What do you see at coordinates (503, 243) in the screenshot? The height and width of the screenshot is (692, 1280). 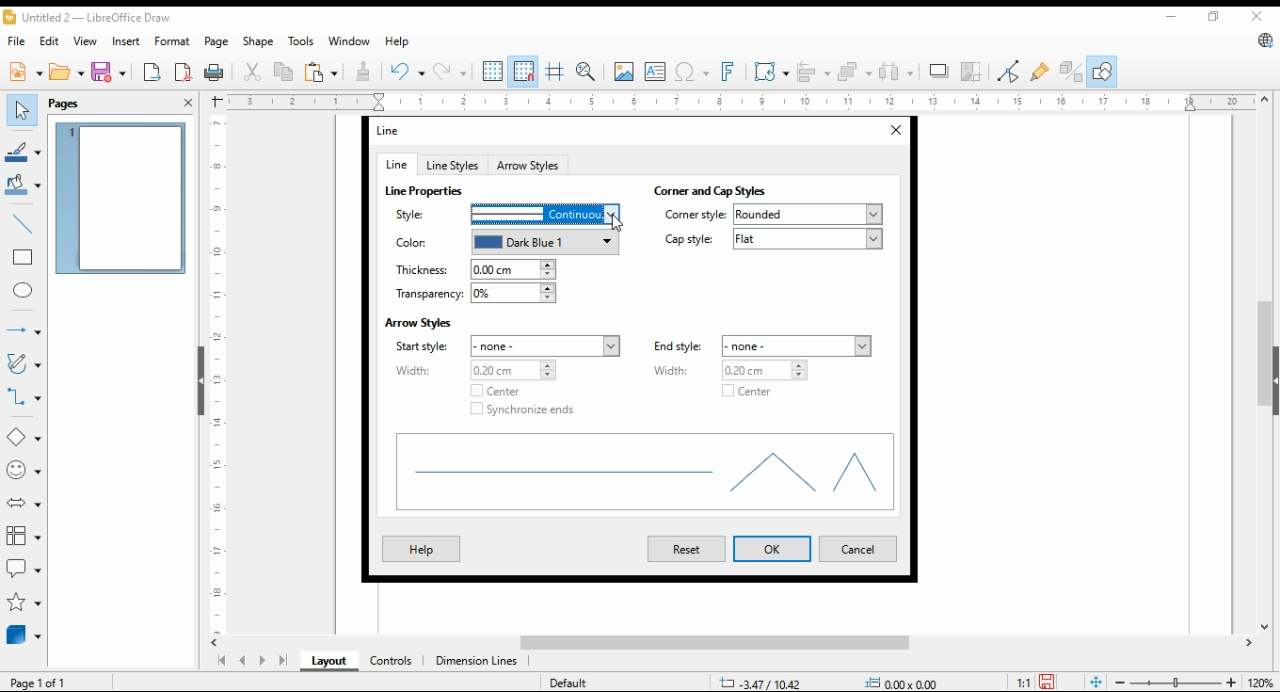 I see `line color` at bounding box center [503, 243].